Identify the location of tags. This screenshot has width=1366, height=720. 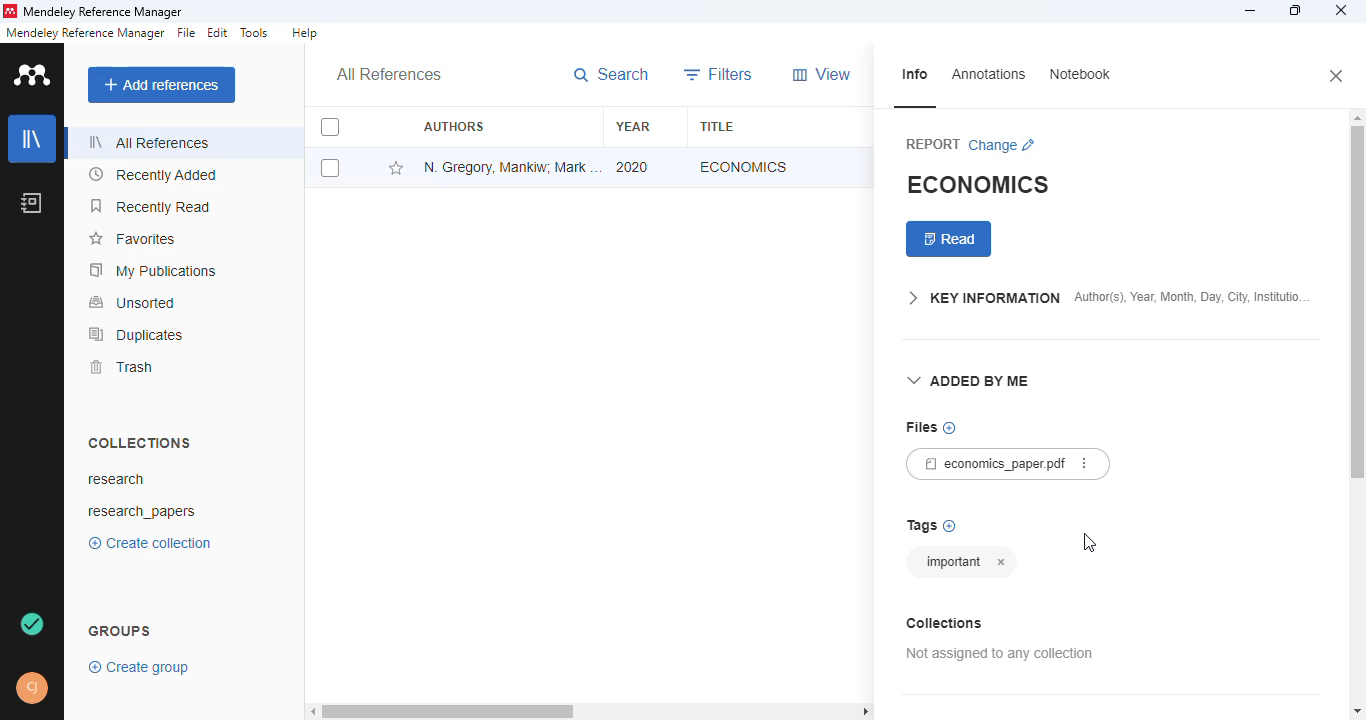
(921, 526).